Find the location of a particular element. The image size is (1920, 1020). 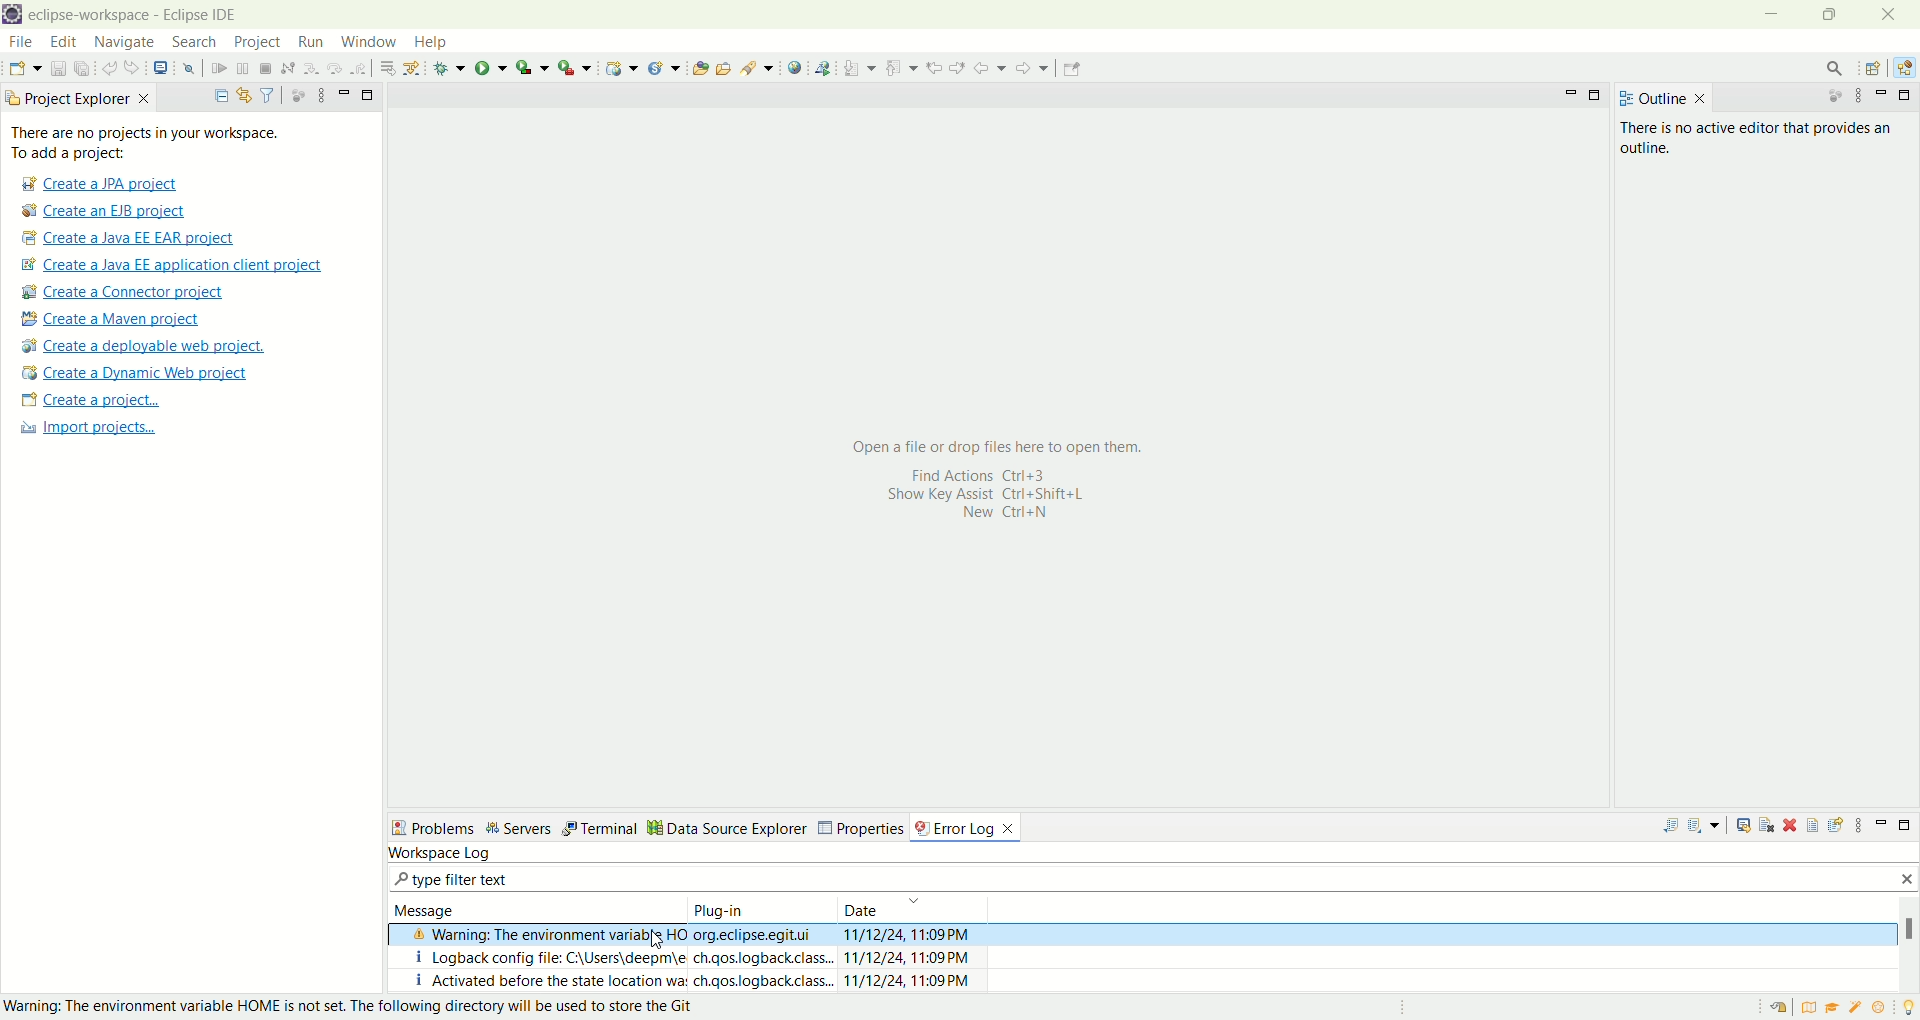

navigate is located at coordinates (129, 42).